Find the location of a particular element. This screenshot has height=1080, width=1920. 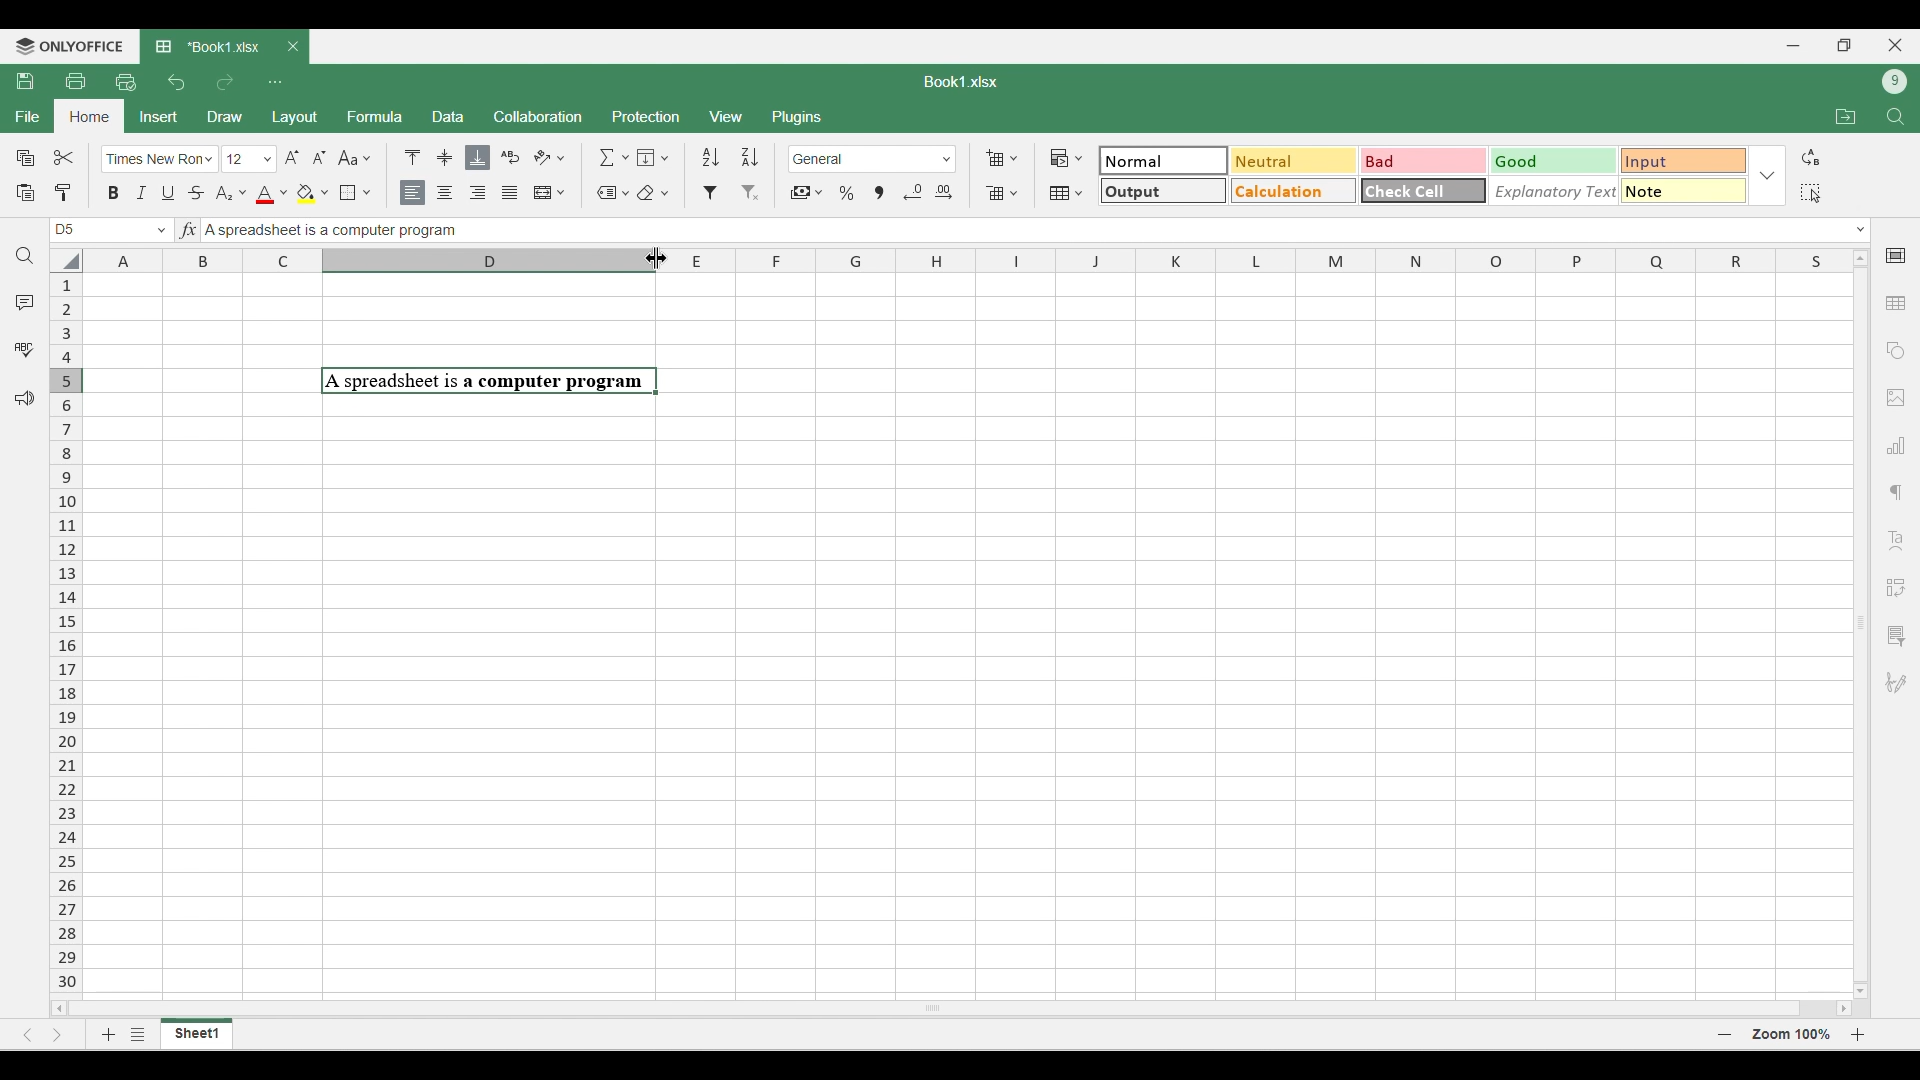

Paste is located at coordinates (24, 193).